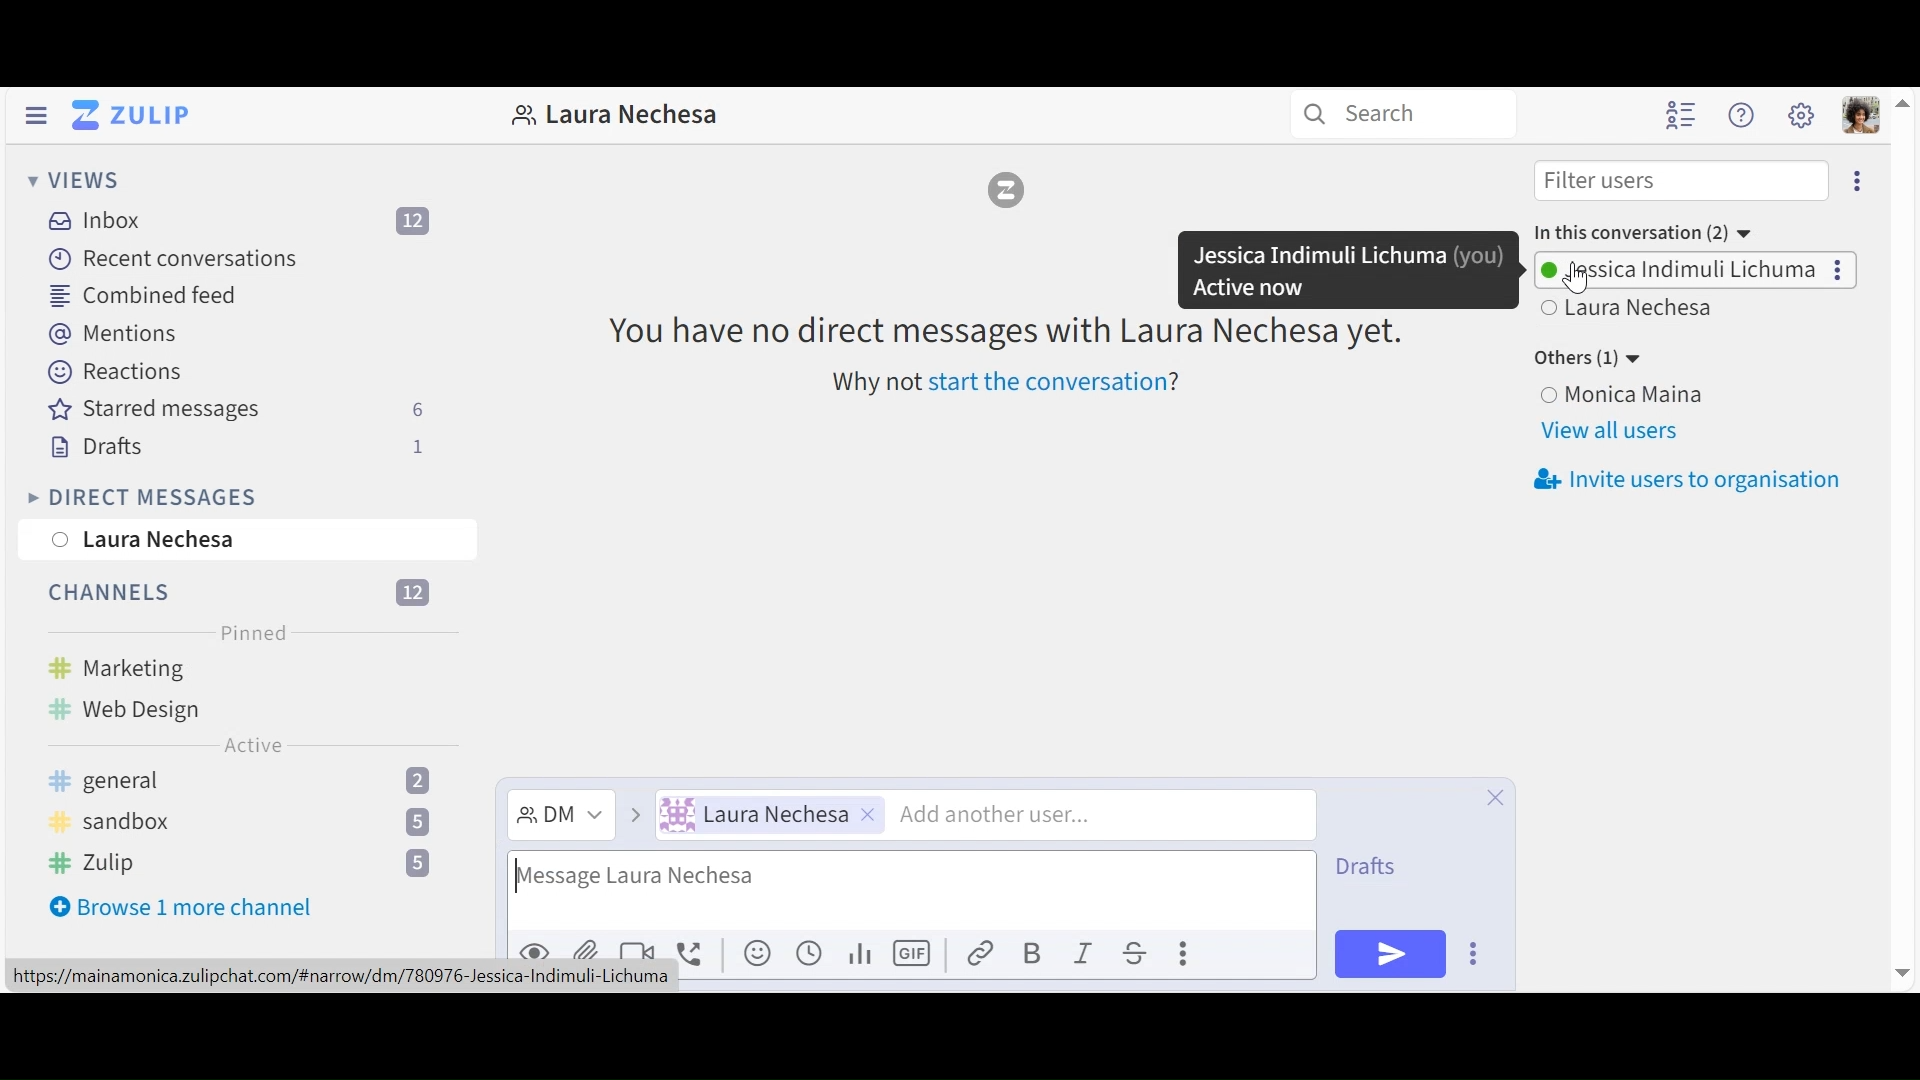 The height and width of the screenshot is (1080, 1920). What do you see at coordinates (140, 497) in the screenshot?
I see `Direct Messages` at bounding box center [140, 497].